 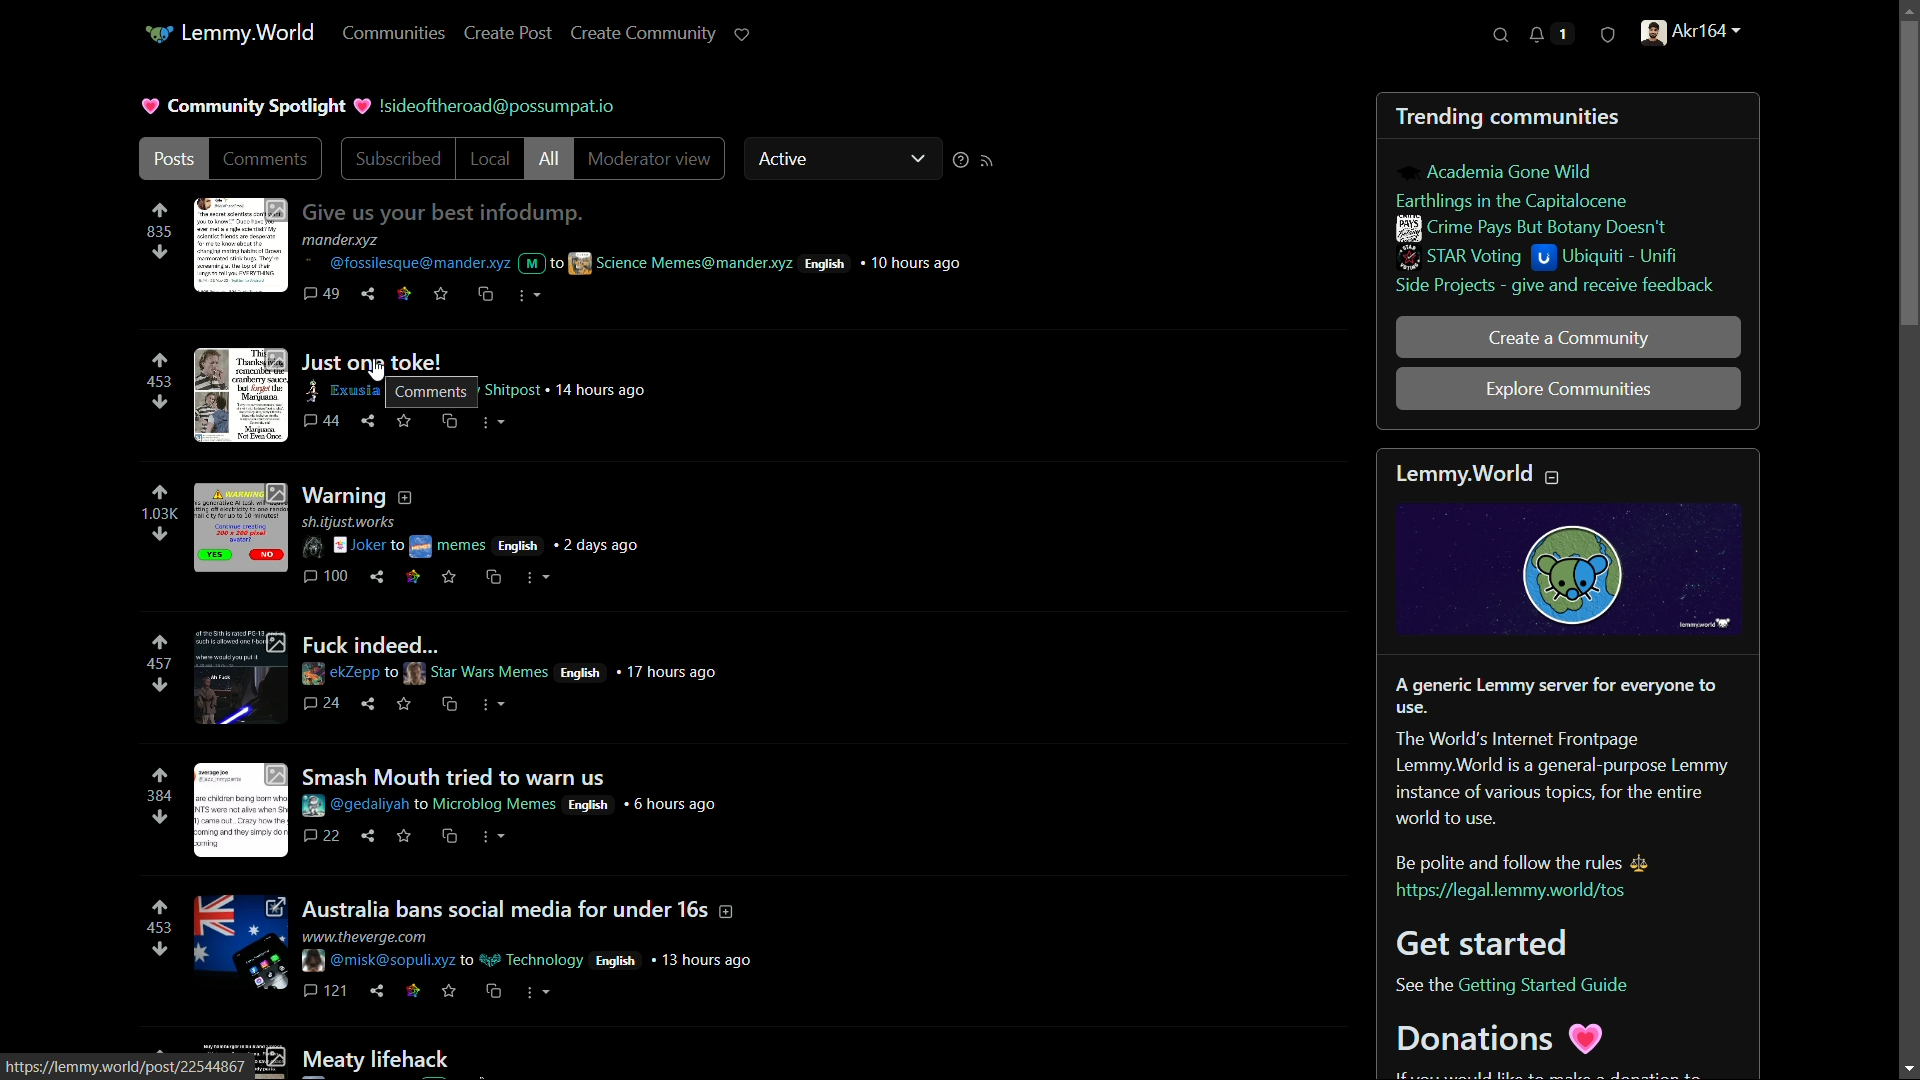 What do you see at coordinates (161, 360) in the screenshot?
I see `upvote` at bounding box center [161, 360].